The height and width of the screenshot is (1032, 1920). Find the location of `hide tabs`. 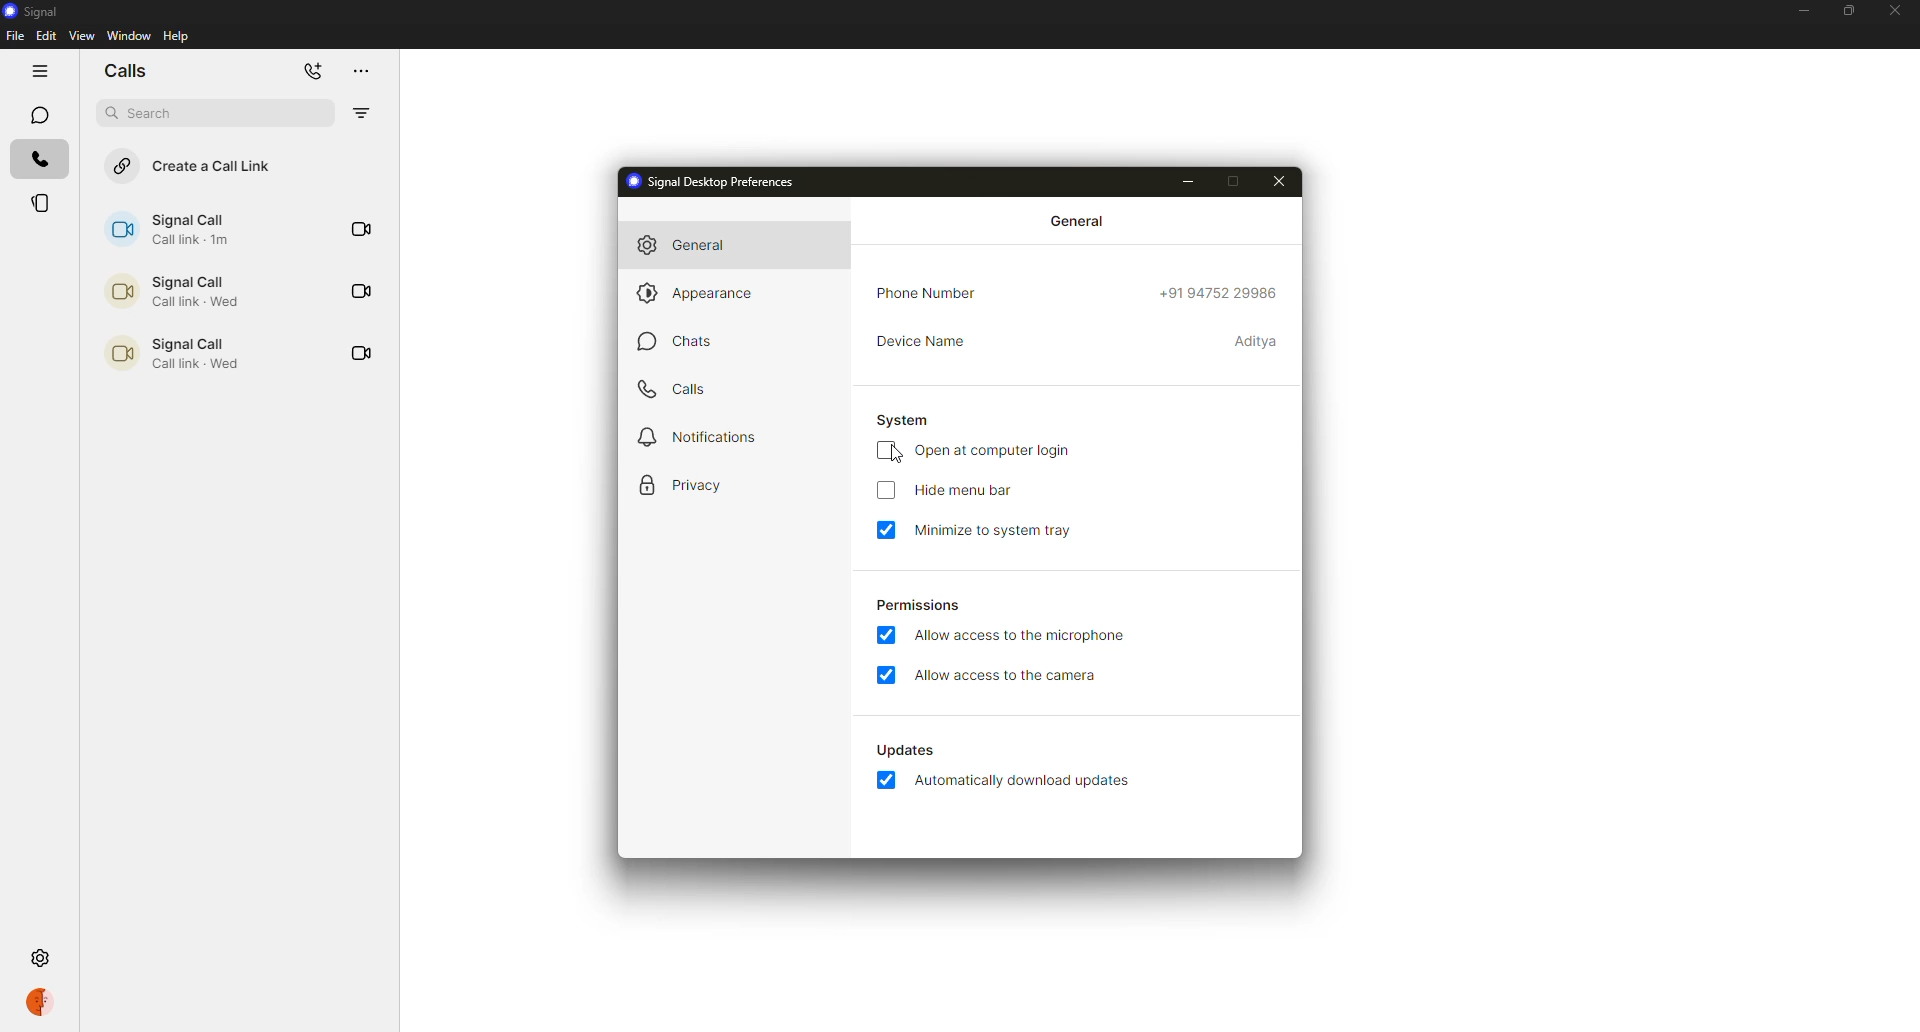

hide tabs is located at coordinates (38, 72).